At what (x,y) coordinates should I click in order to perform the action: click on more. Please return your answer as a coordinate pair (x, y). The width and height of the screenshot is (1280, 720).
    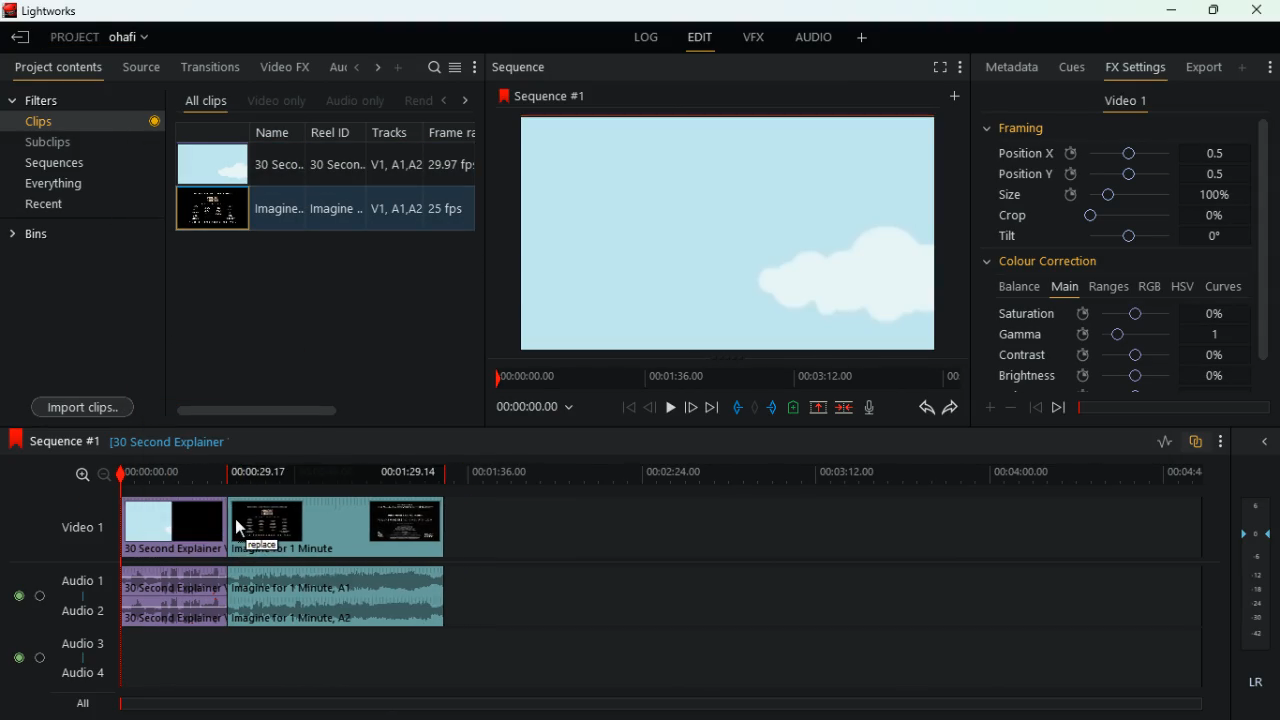
    Looking at the image, I should click on (952, 99).